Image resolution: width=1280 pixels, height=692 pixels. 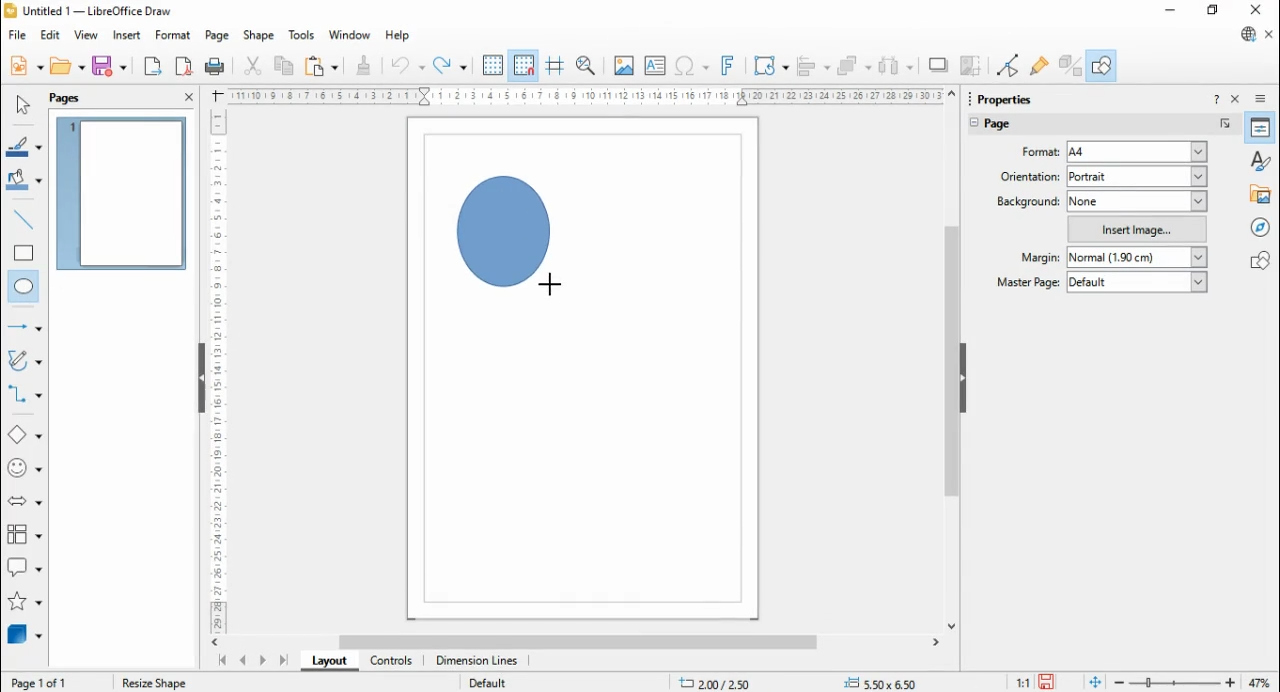 What do you see at coordinates (1137, 176) in the screenshot?
I see `portrait` at bounding box center [1137, 176].